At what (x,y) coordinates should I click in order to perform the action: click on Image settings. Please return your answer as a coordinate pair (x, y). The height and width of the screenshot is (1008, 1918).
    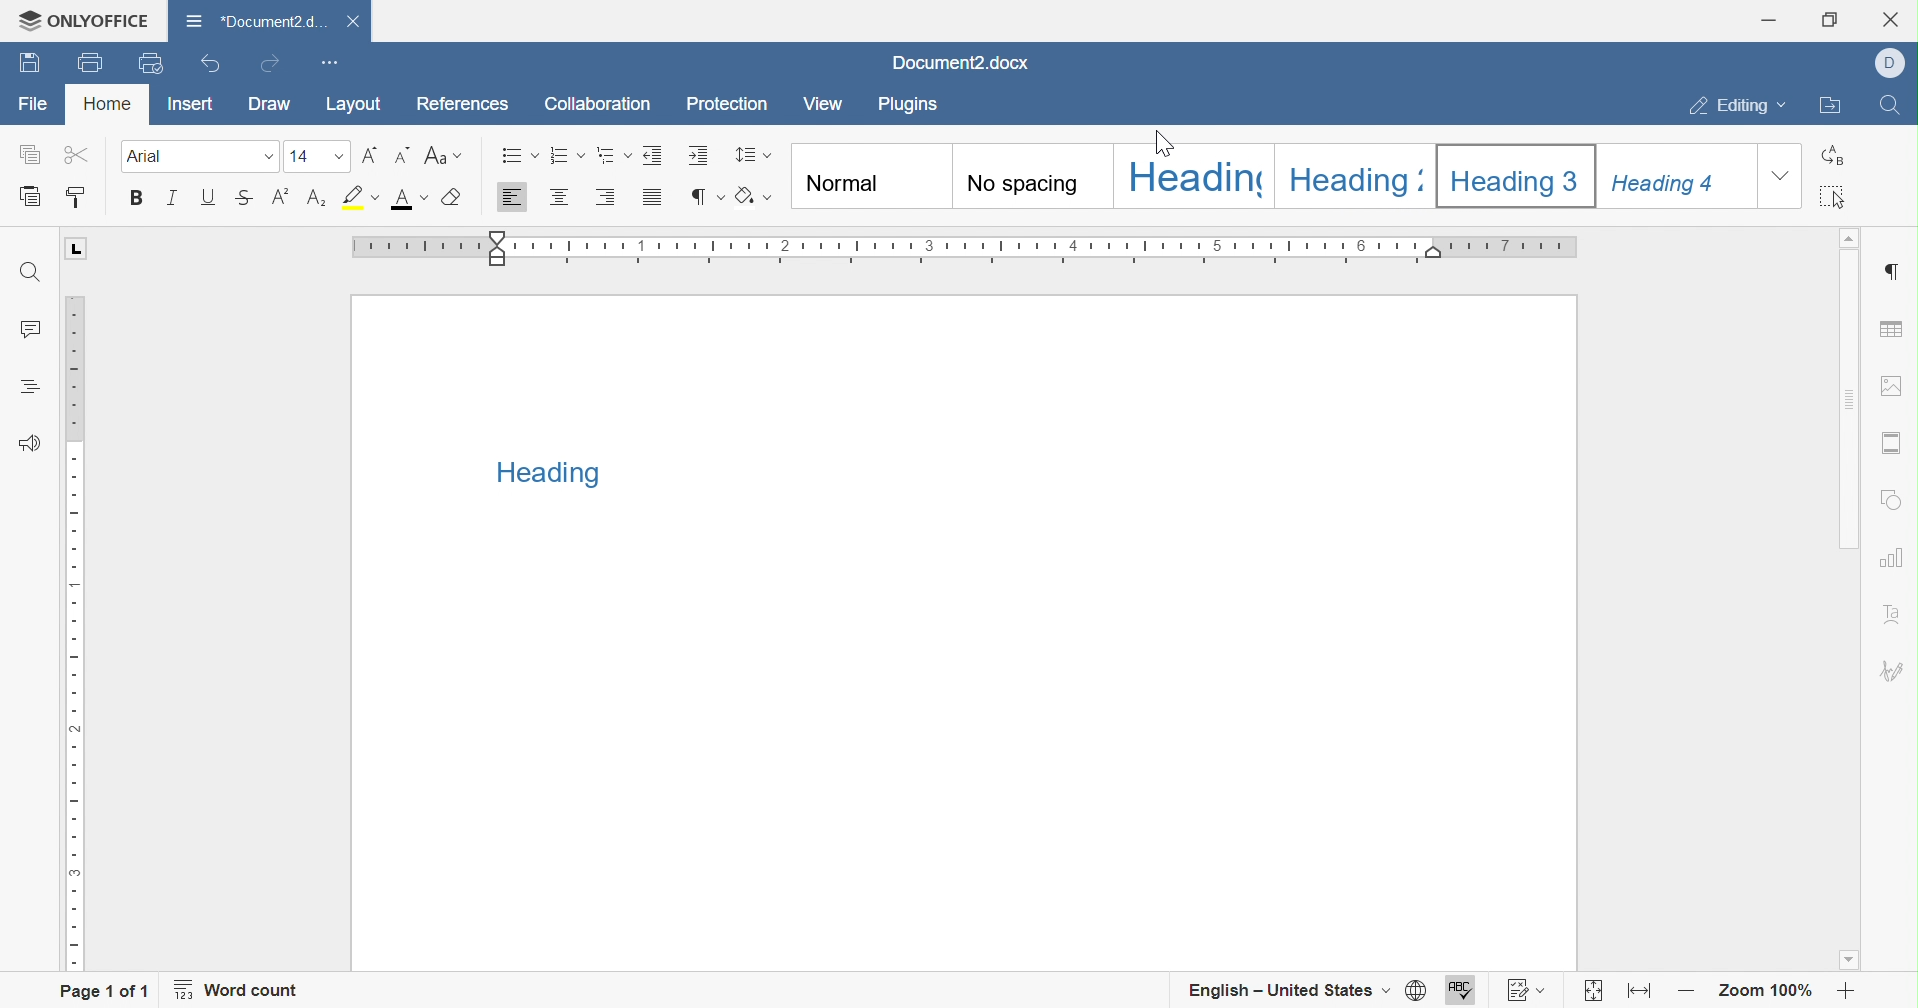
    Looking at the image, I should click on (1893, 385).